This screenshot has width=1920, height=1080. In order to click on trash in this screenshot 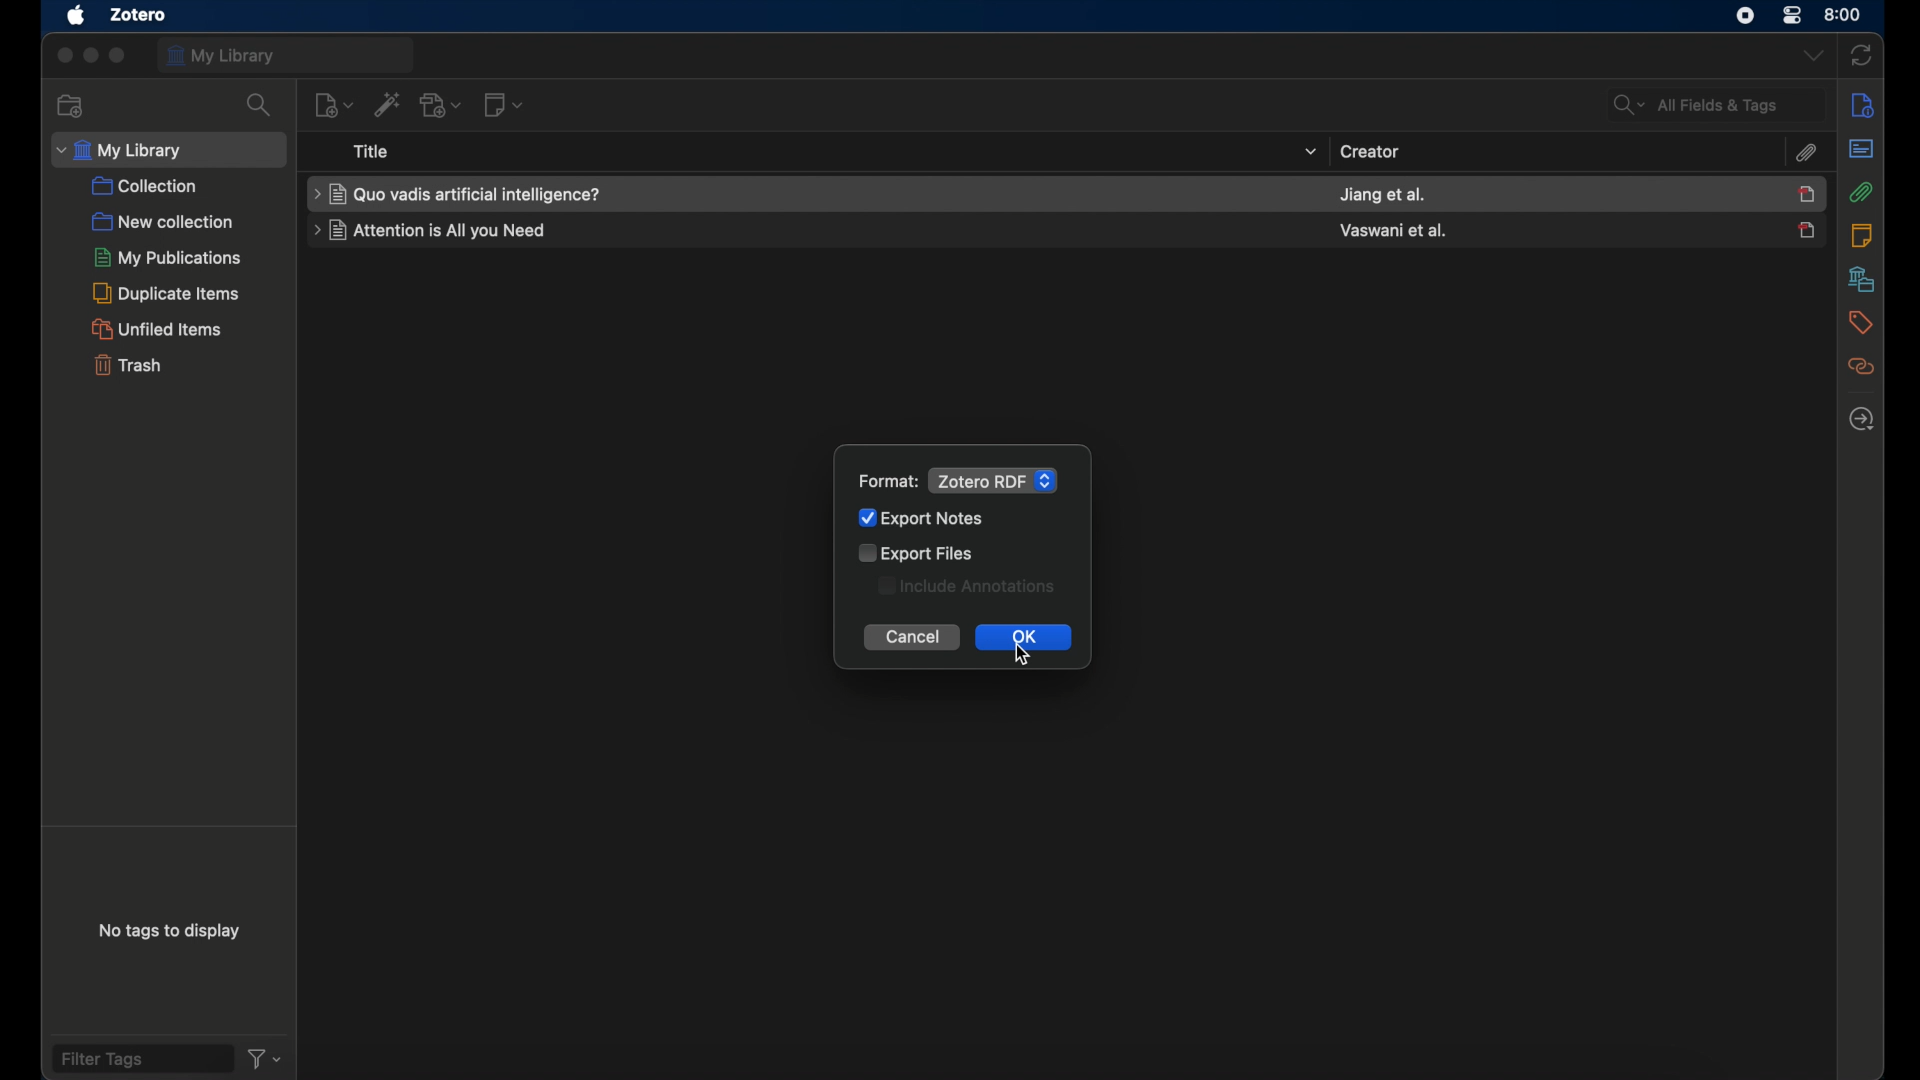, I will do `click(126, 364)`.